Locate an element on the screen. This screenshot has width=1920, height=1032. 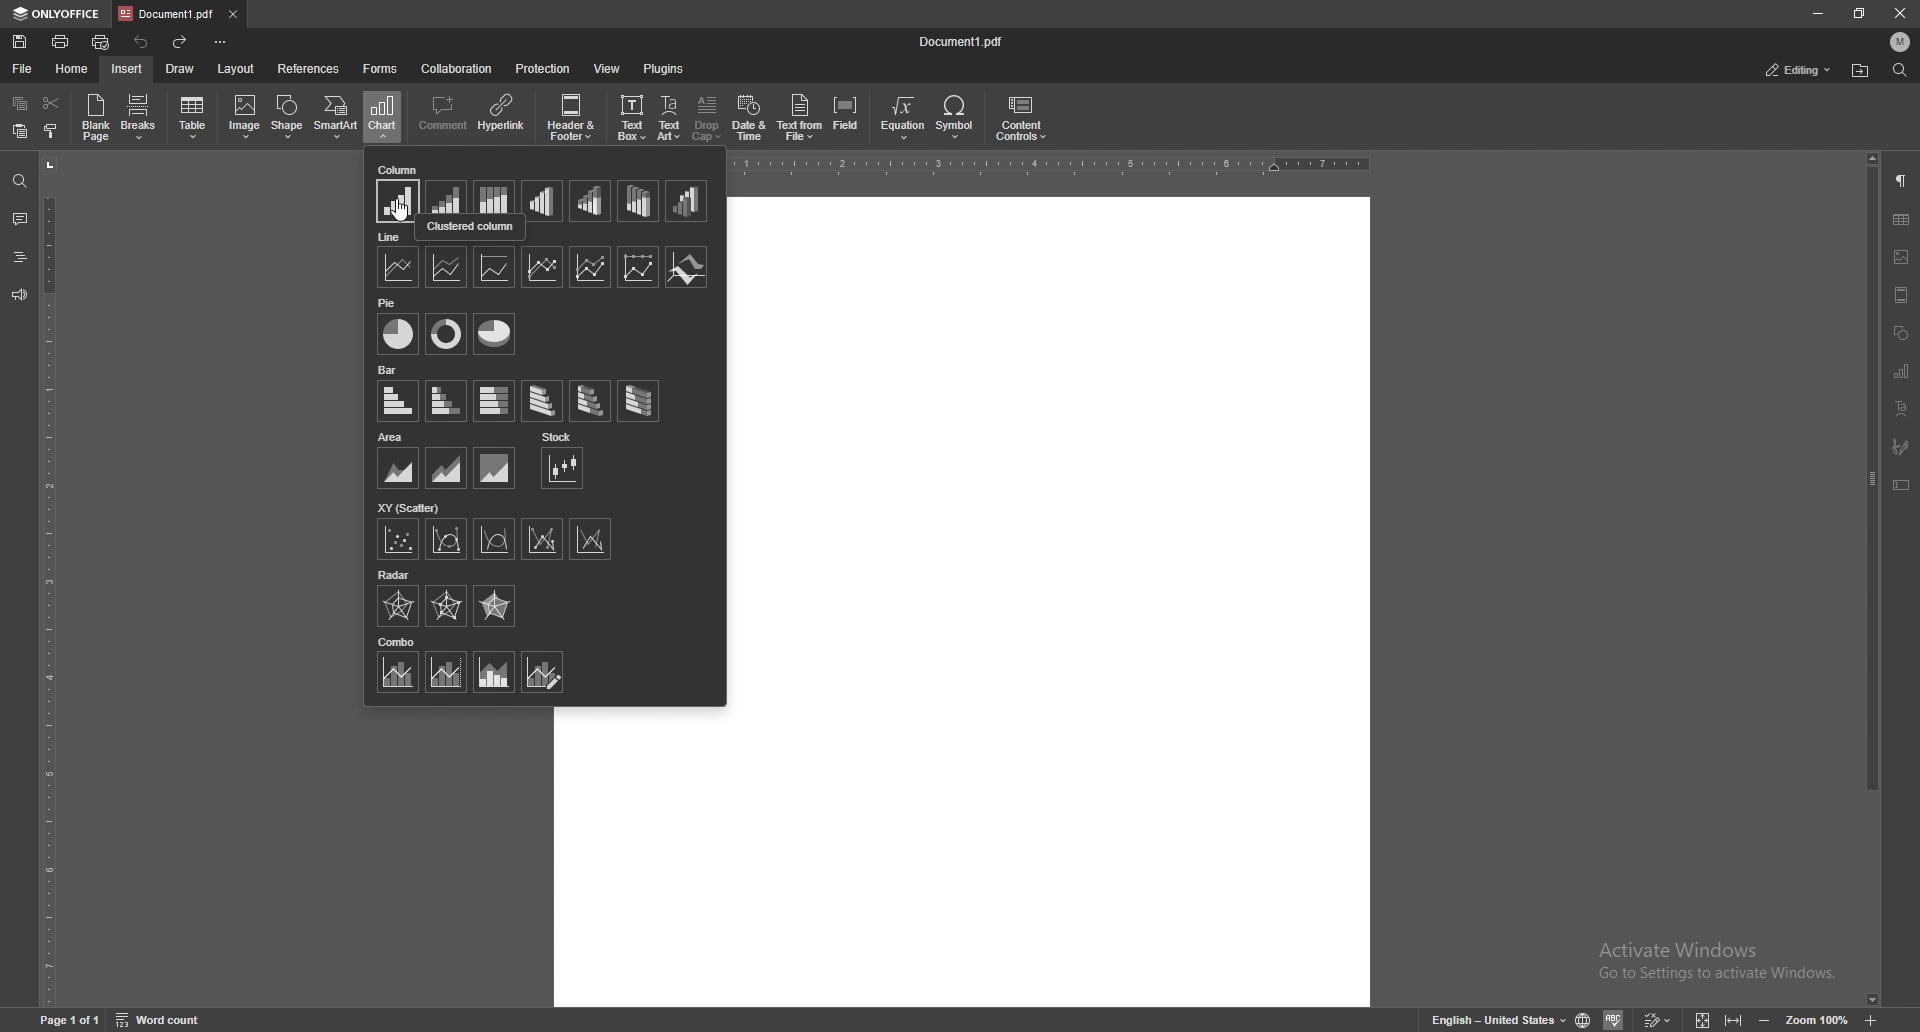
quick print is located at coordinates (101, 42).